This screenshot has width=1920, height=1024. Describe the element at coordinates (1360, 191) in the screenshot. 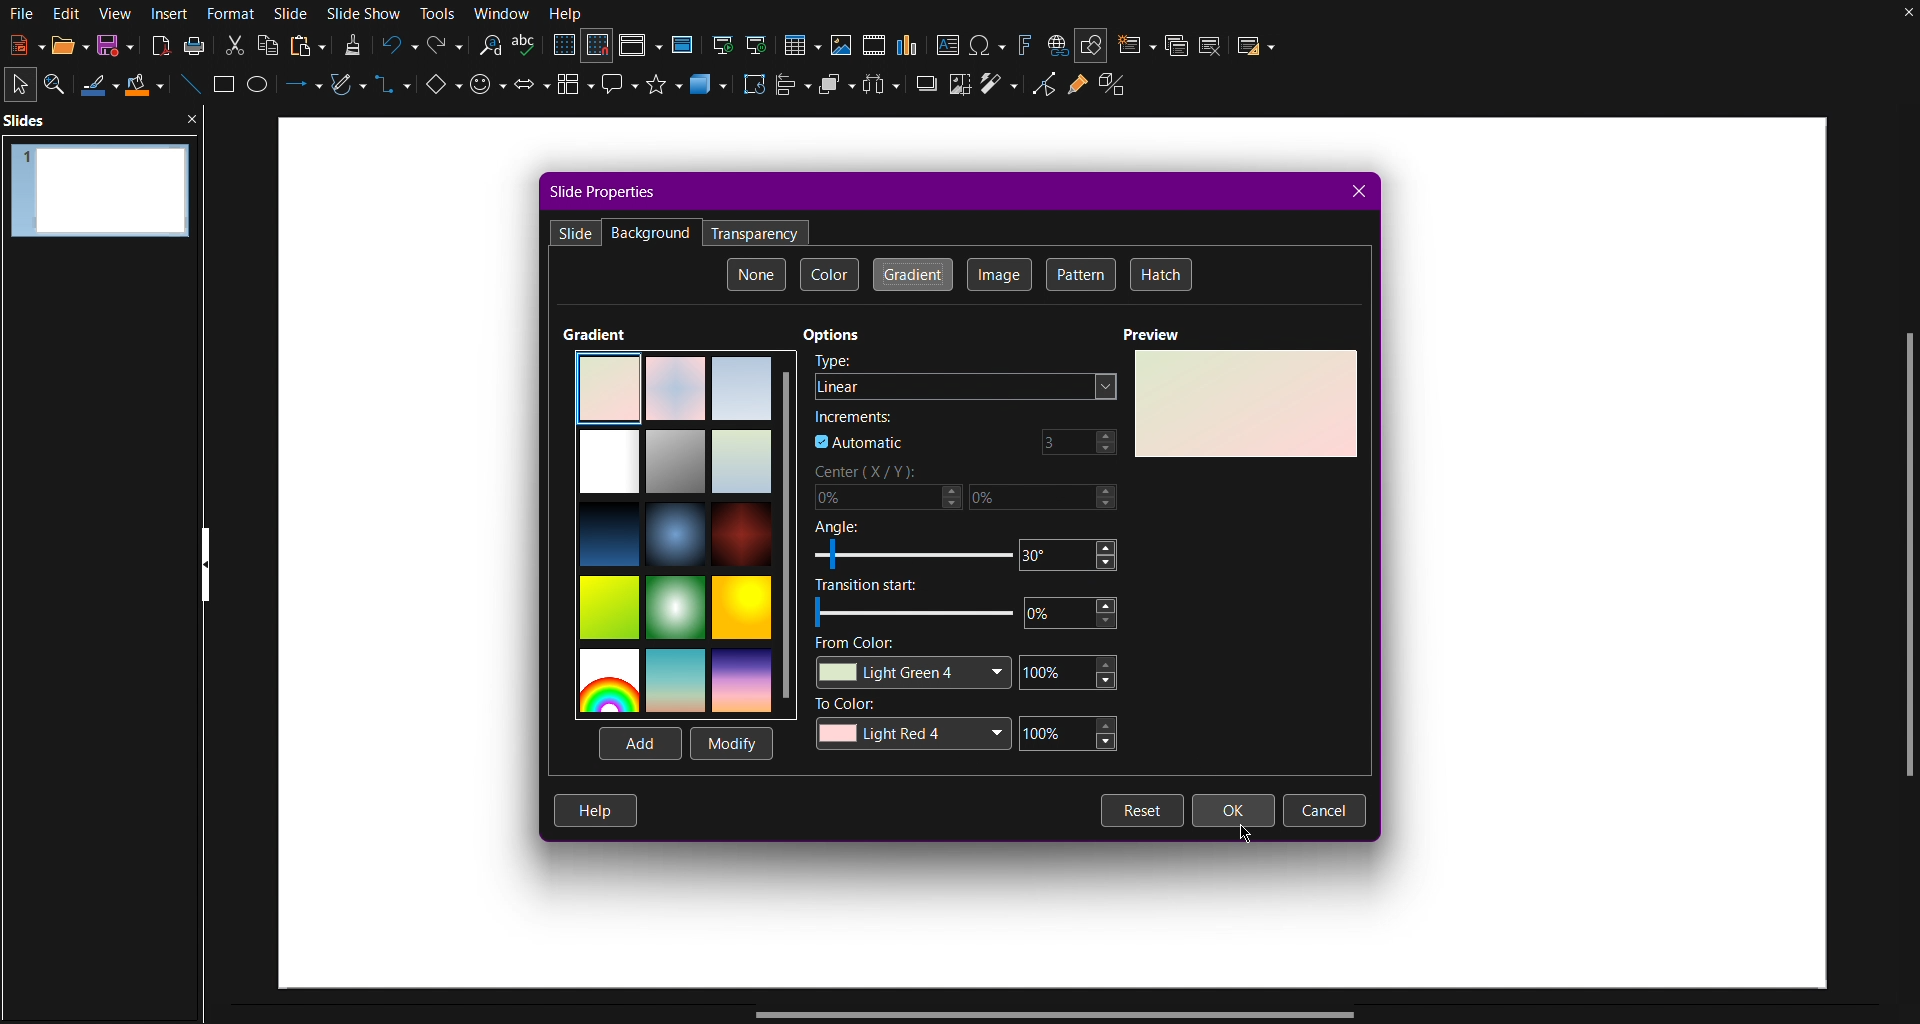

I see `Close` at that location.